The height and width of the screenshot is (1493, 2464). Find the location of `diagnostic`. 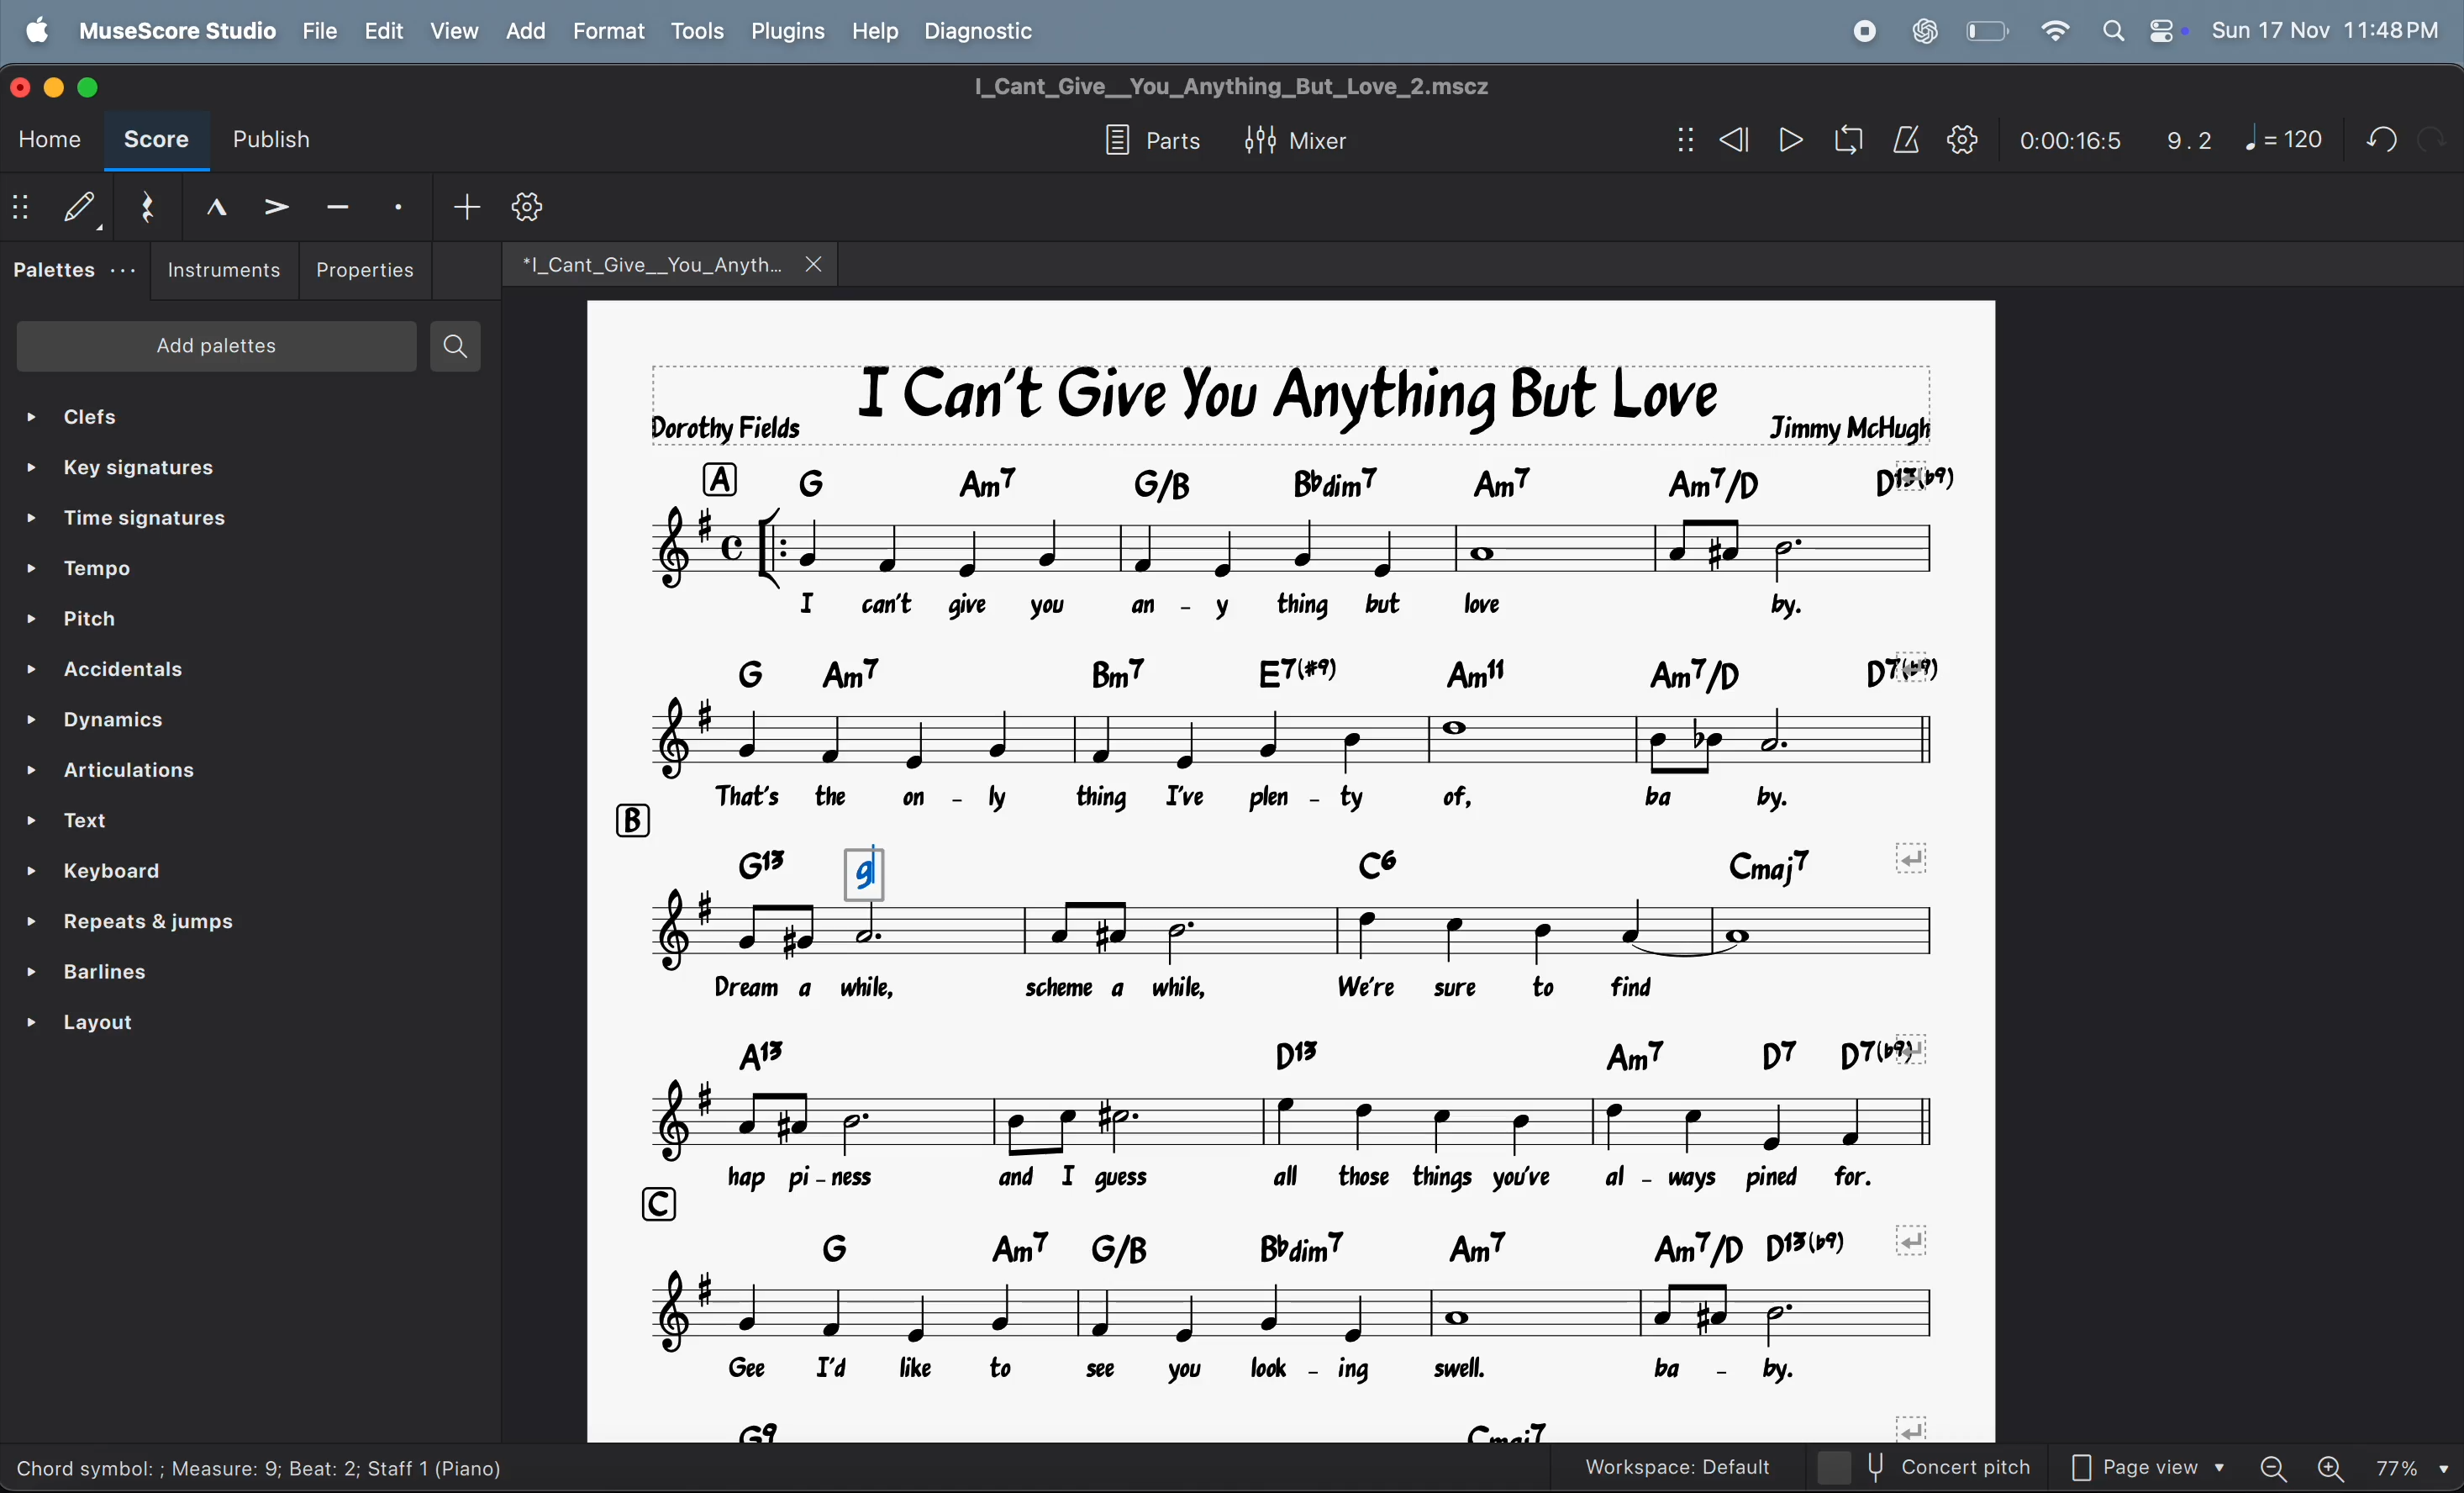

diagnostic is located at coordinates (992, 34).